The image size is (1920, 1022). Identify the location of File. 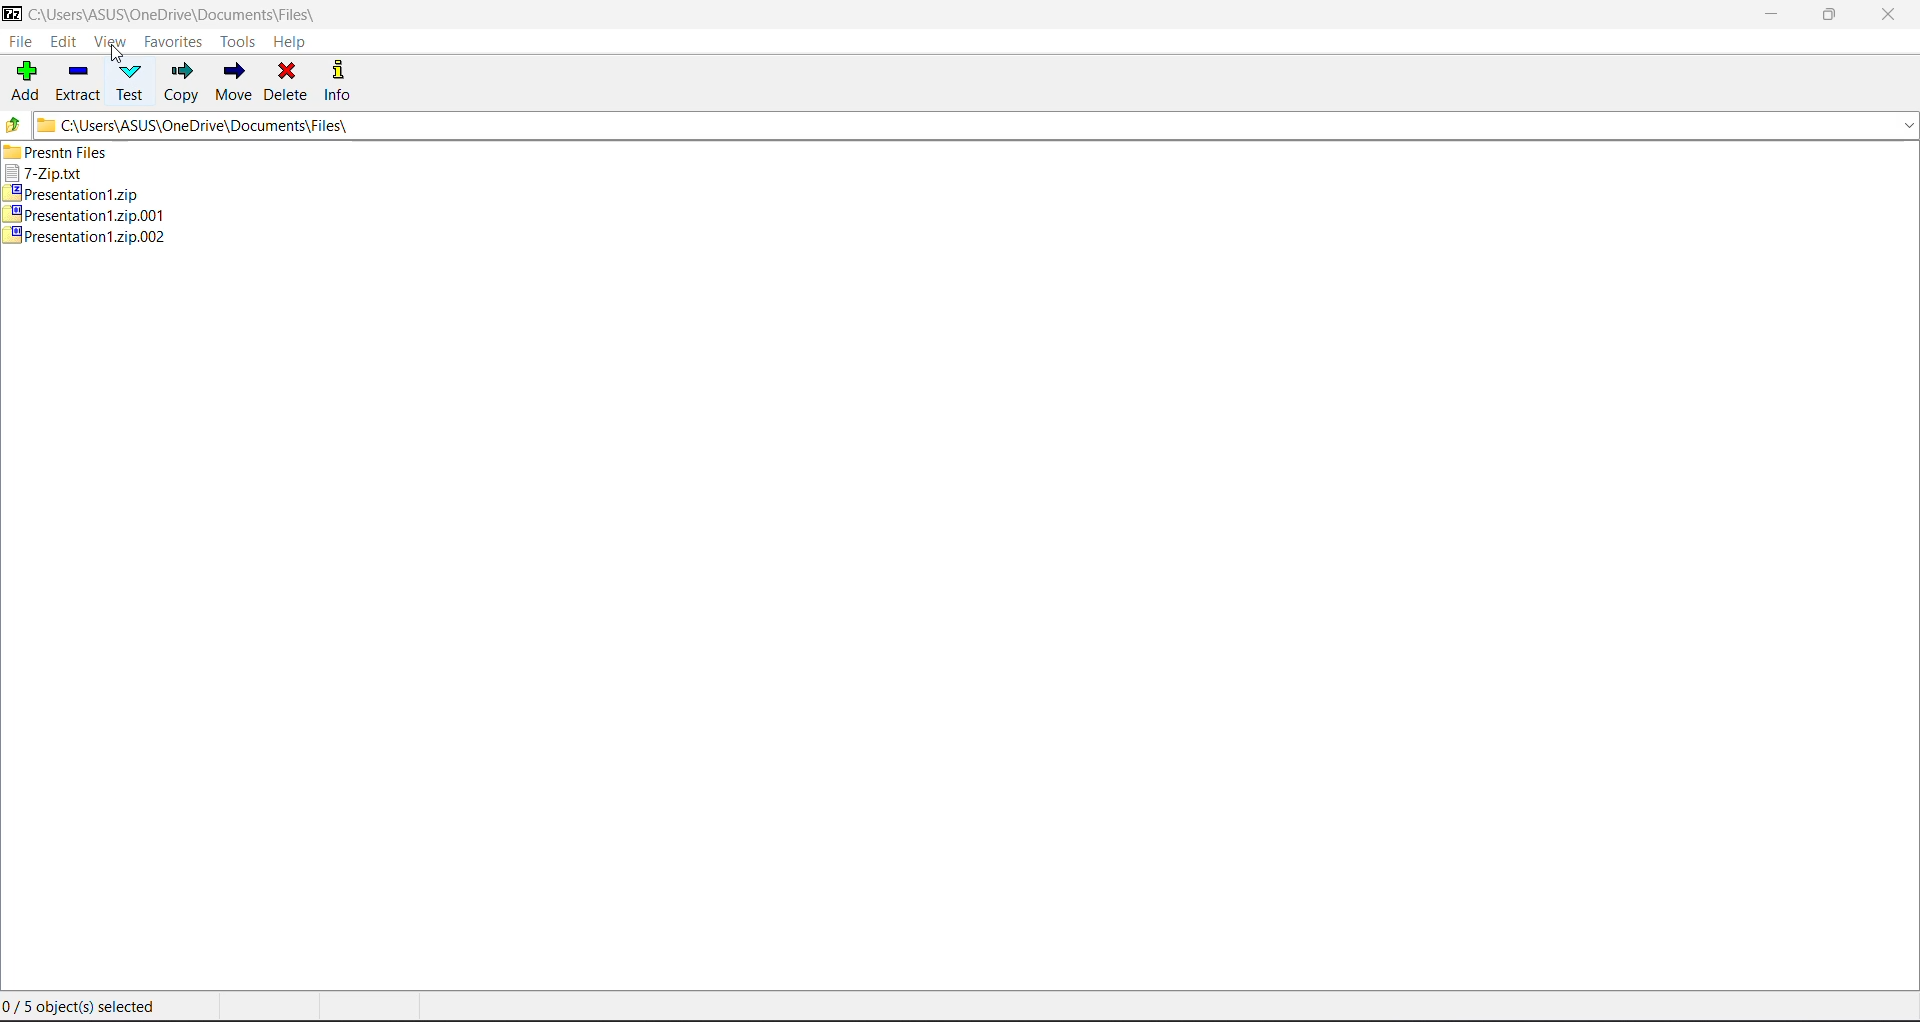
(22, 44).